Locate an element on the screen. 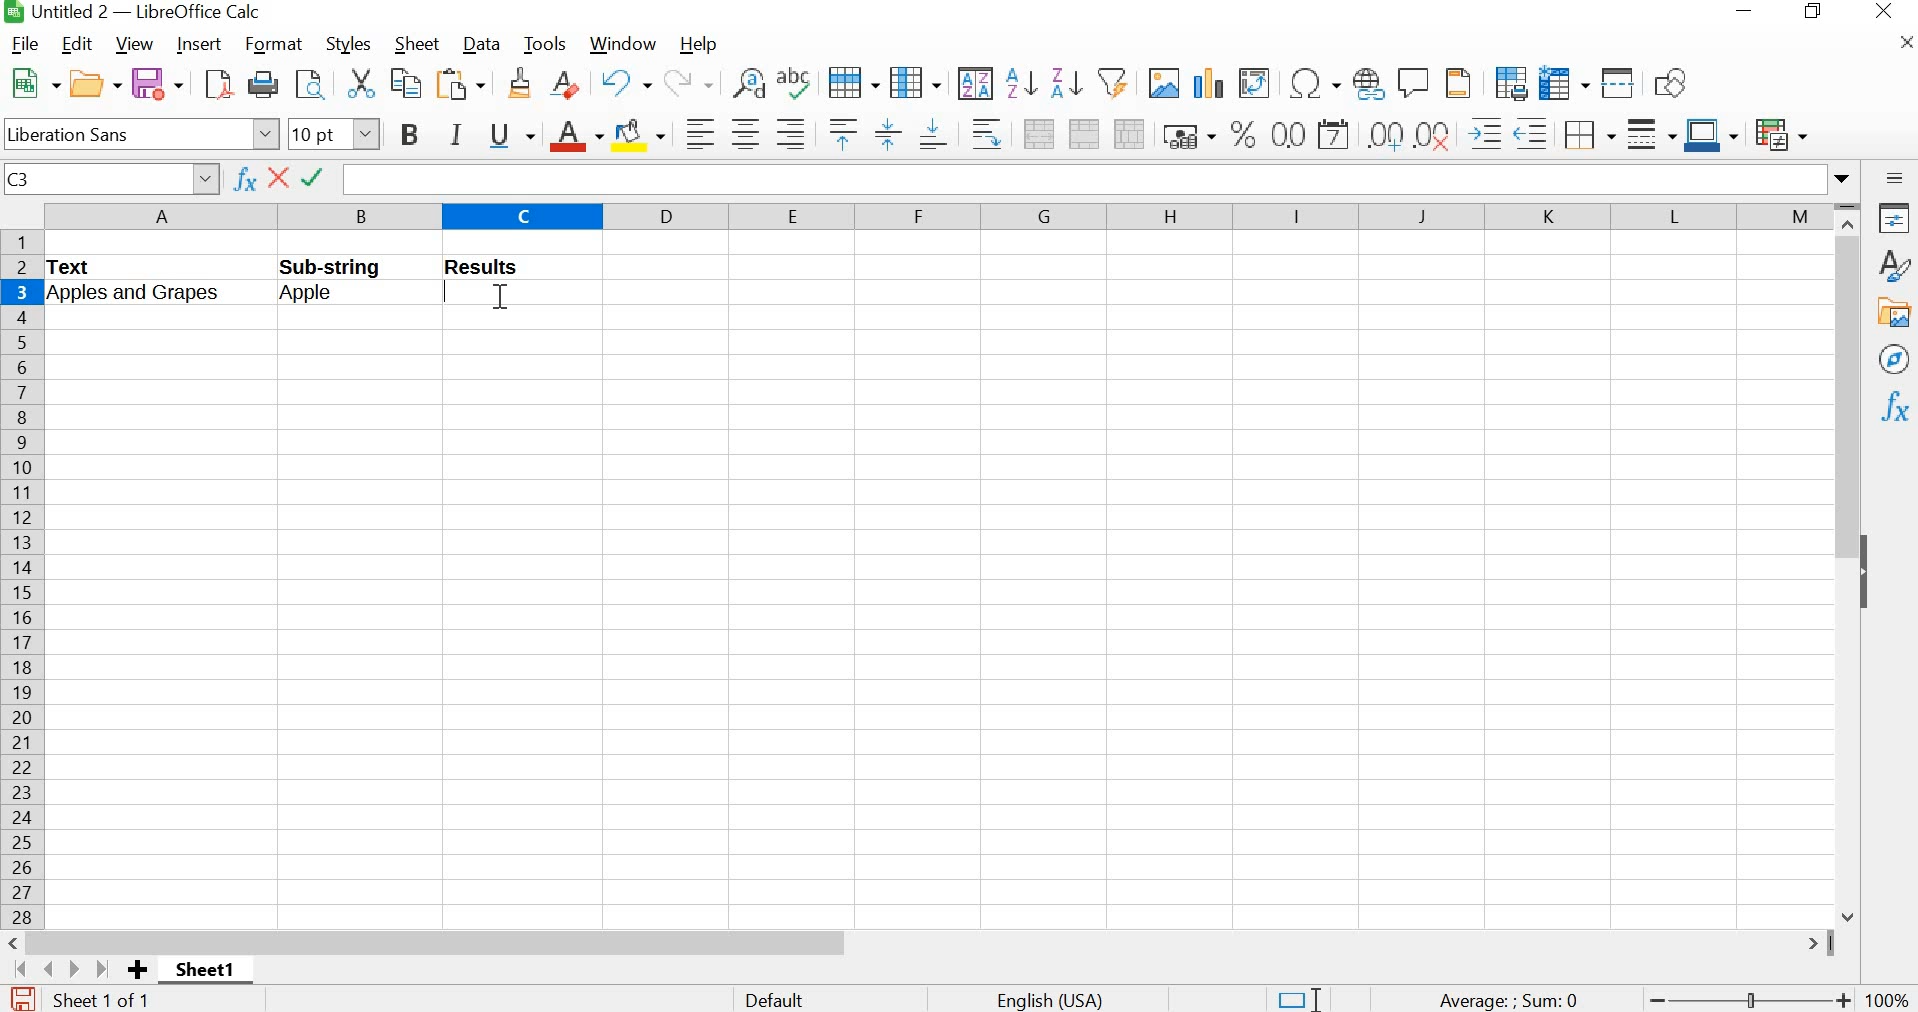 This screenshot has width=1918, height=1012. select formula is located at coordinates (316, 181).